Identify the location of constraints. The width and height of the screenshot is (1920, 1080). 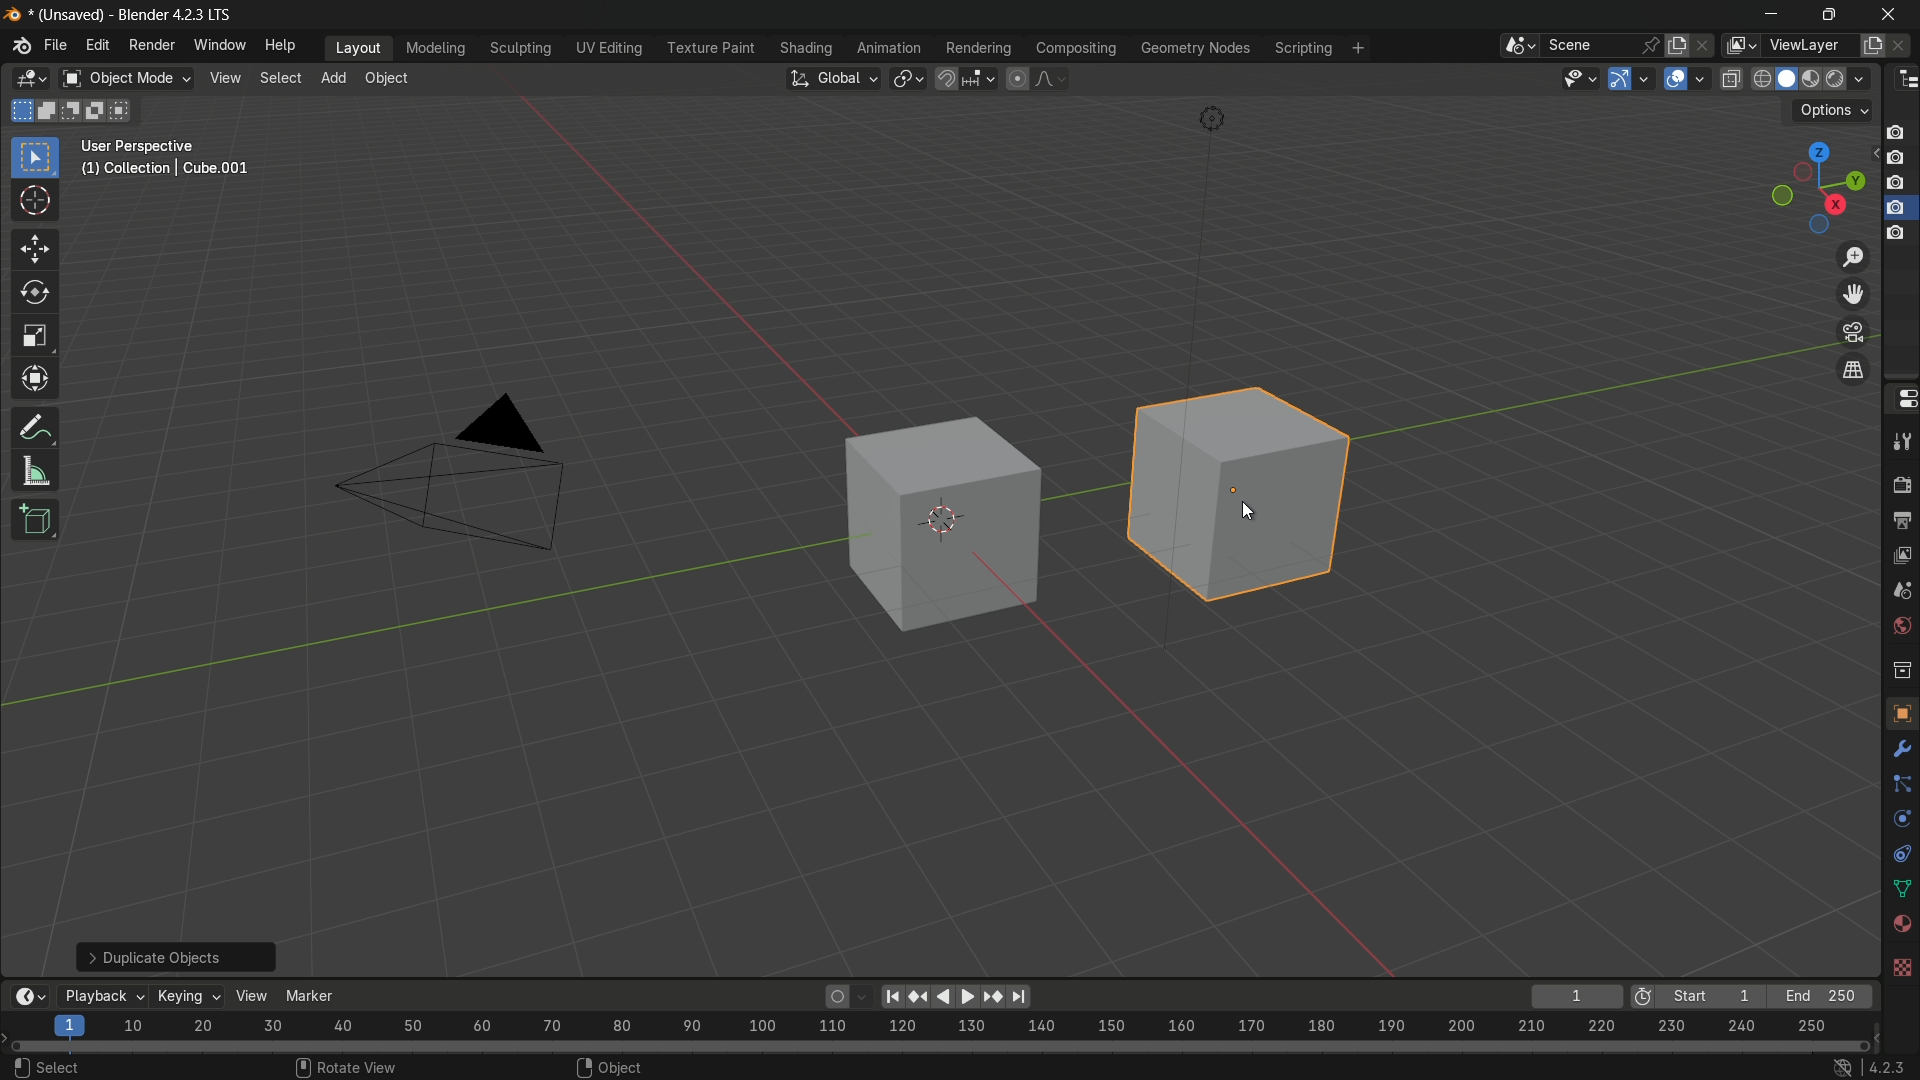
(1901, 855).